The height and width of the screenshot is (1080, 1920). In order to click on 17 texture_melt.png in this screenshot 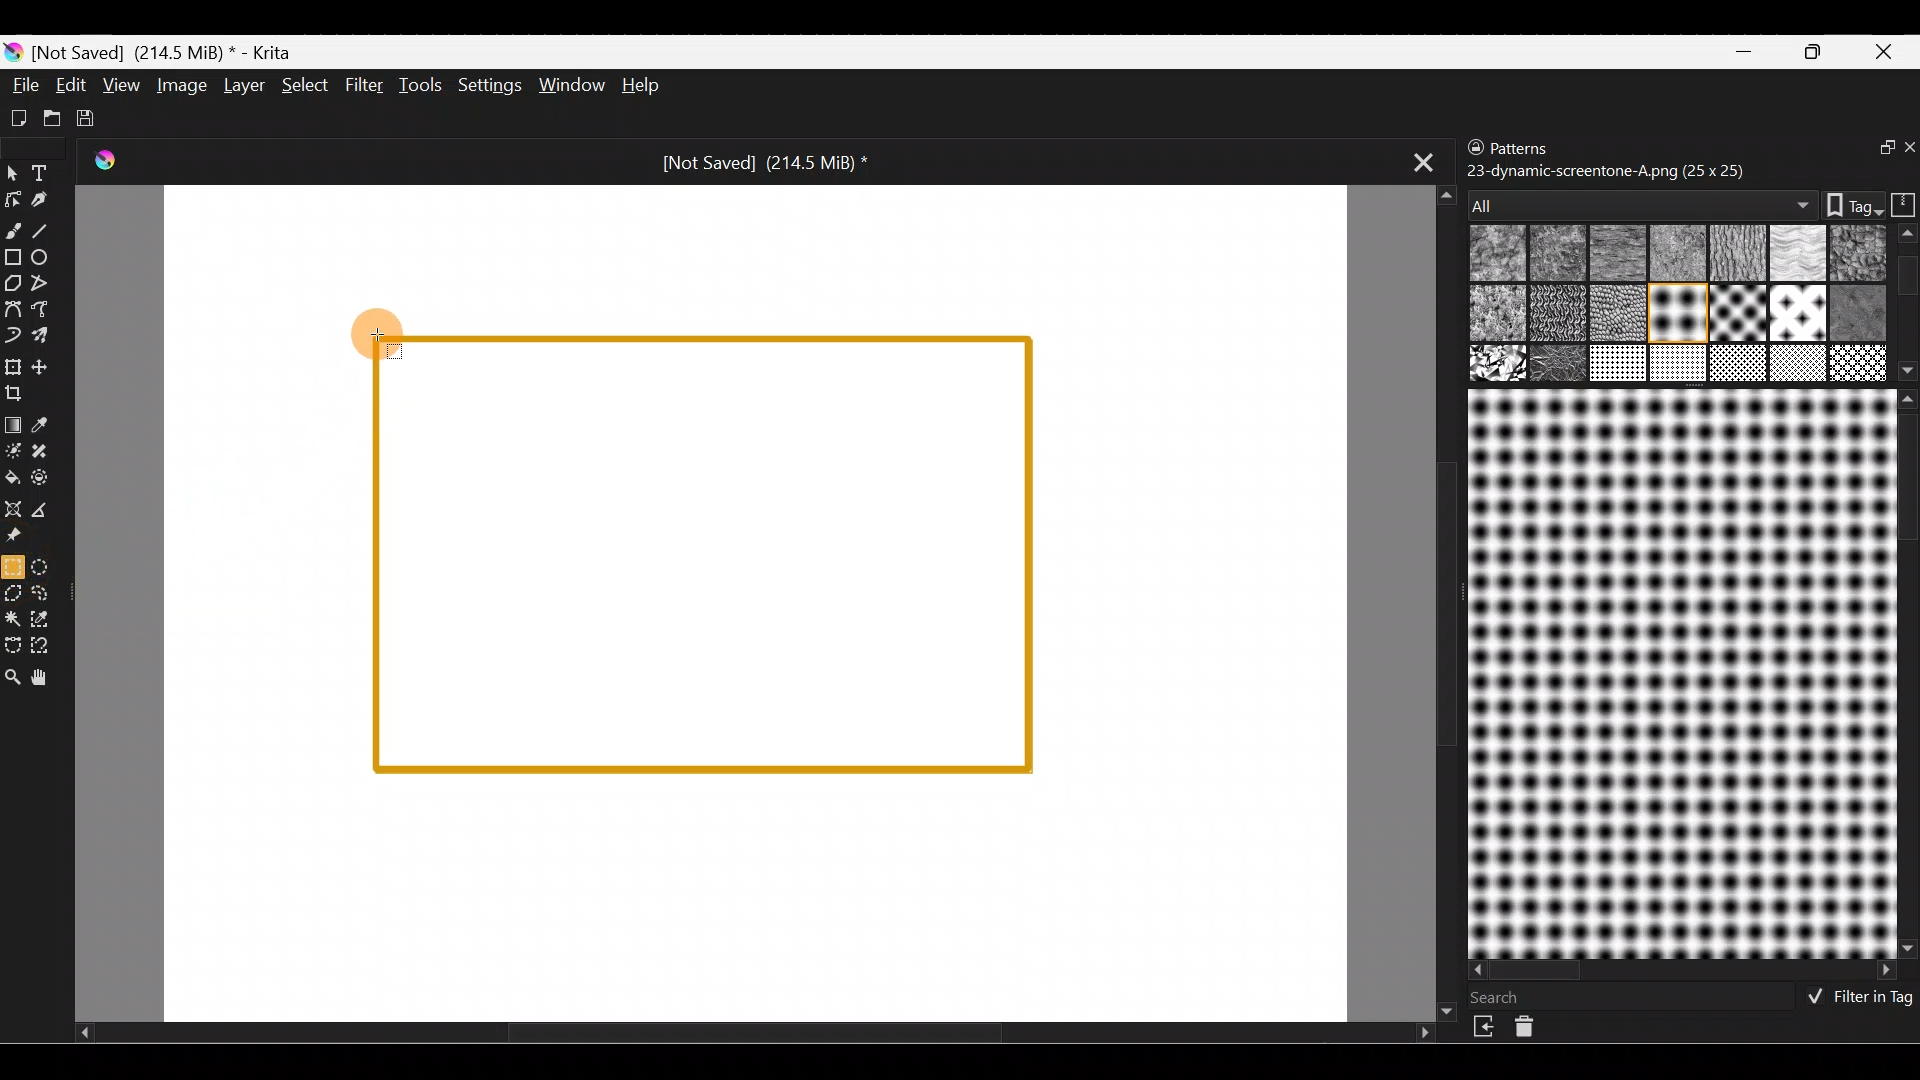, I will do `click(1680, 363)`.